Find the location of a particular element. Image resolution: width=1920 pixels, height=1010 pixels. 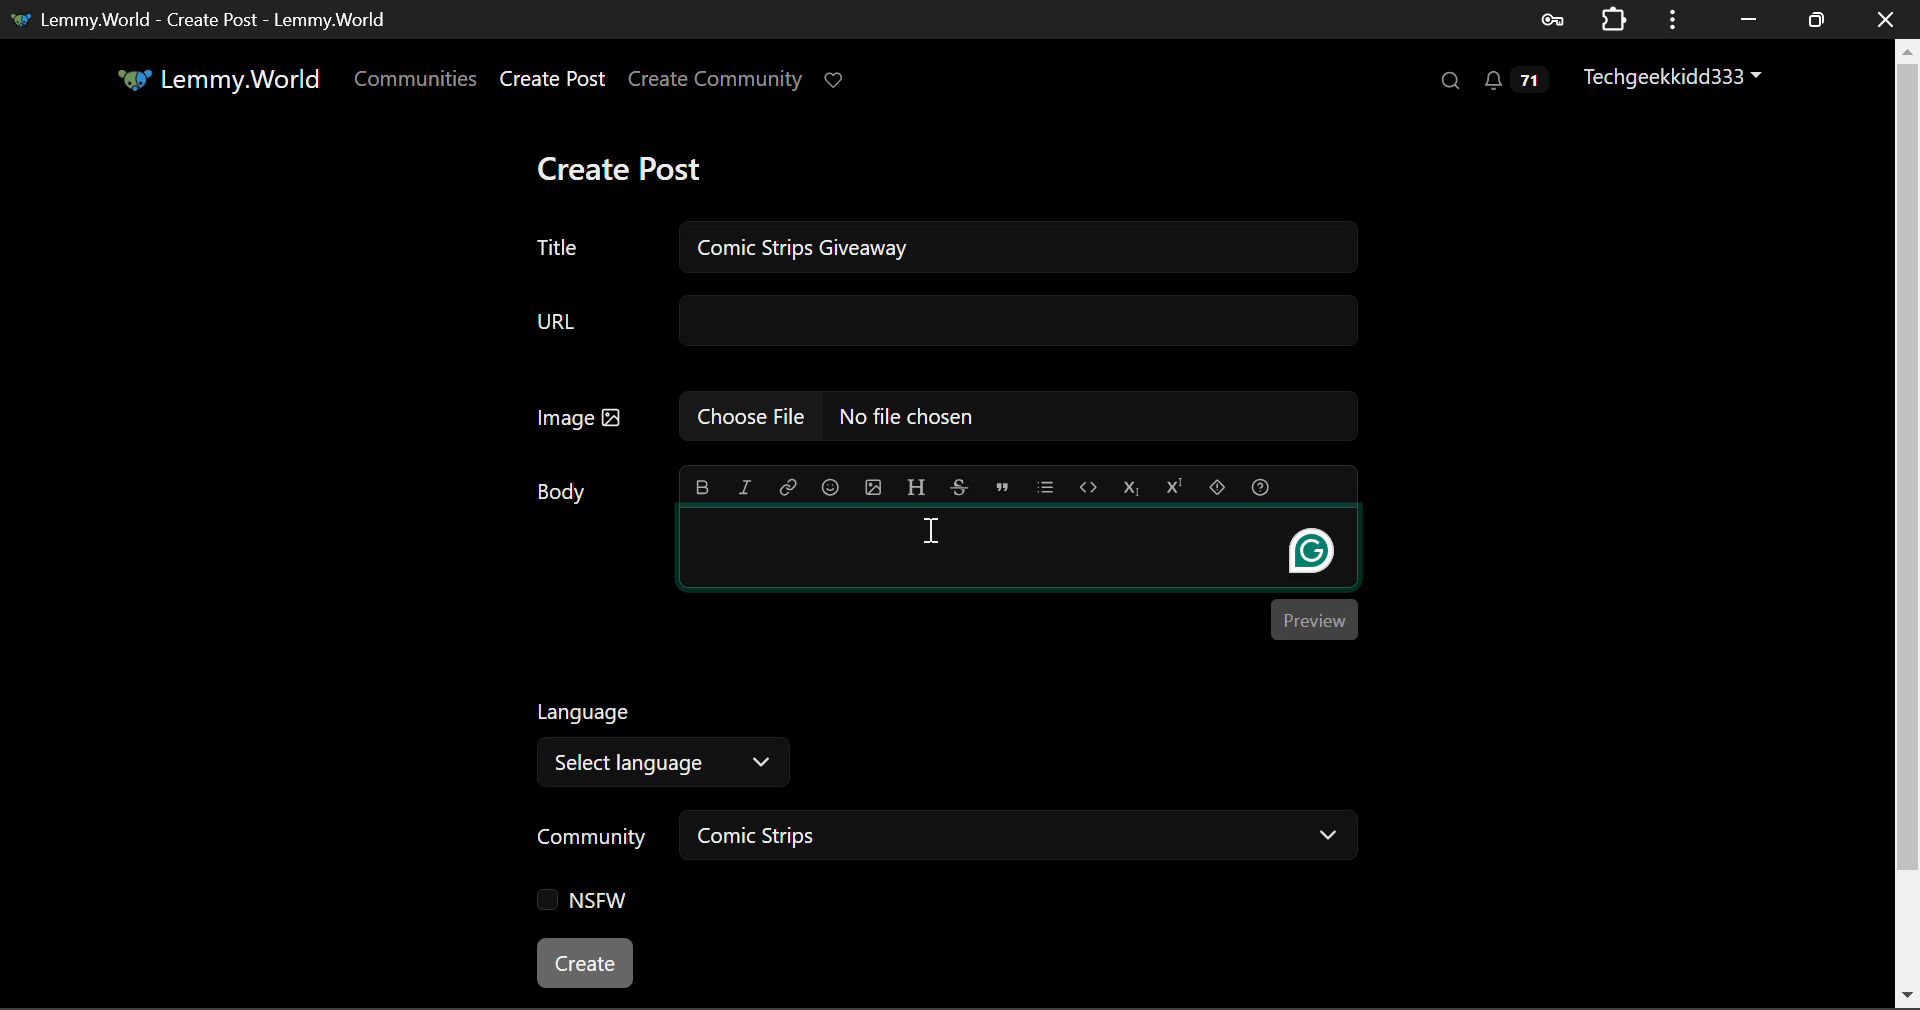

code is located at coordinates (1086, 484).